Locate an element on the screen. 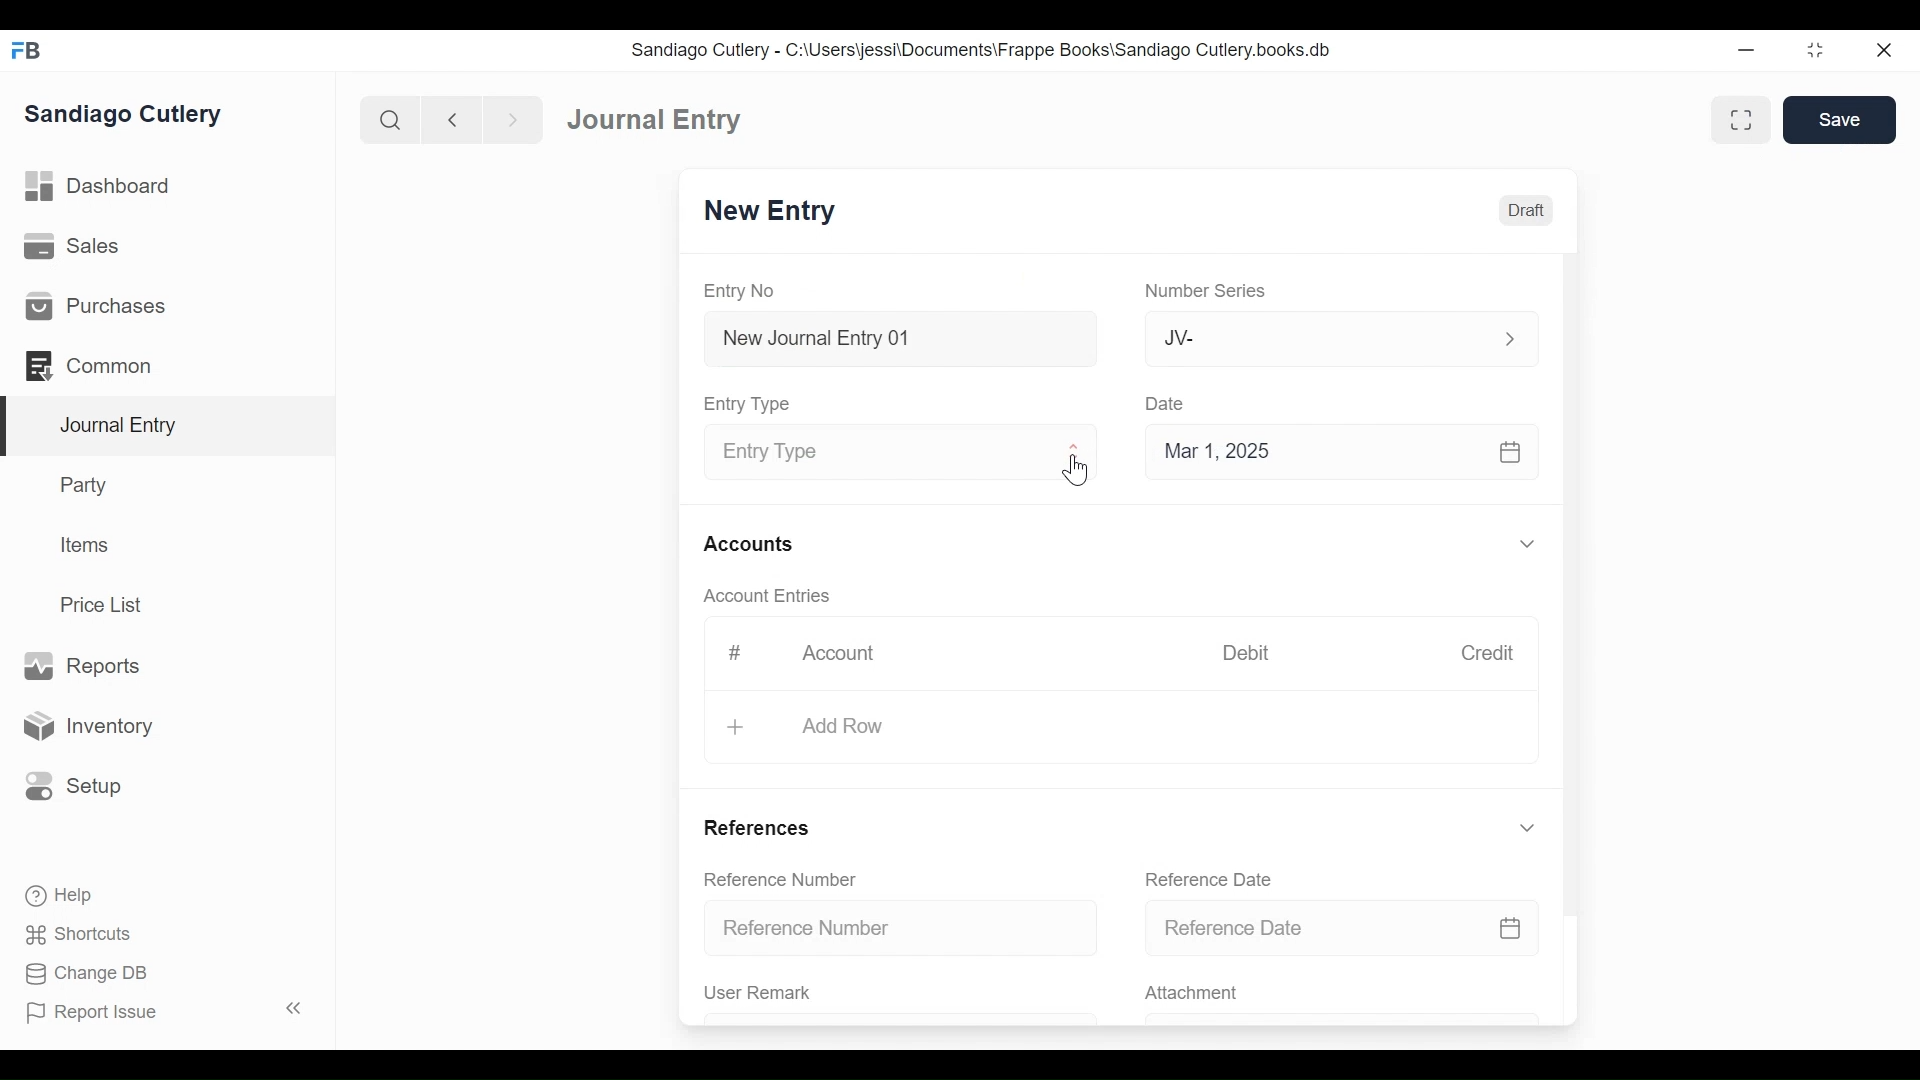 The width and height of the screenshot is (1920, 1080). cursor is located at coordinates (1080, 470).